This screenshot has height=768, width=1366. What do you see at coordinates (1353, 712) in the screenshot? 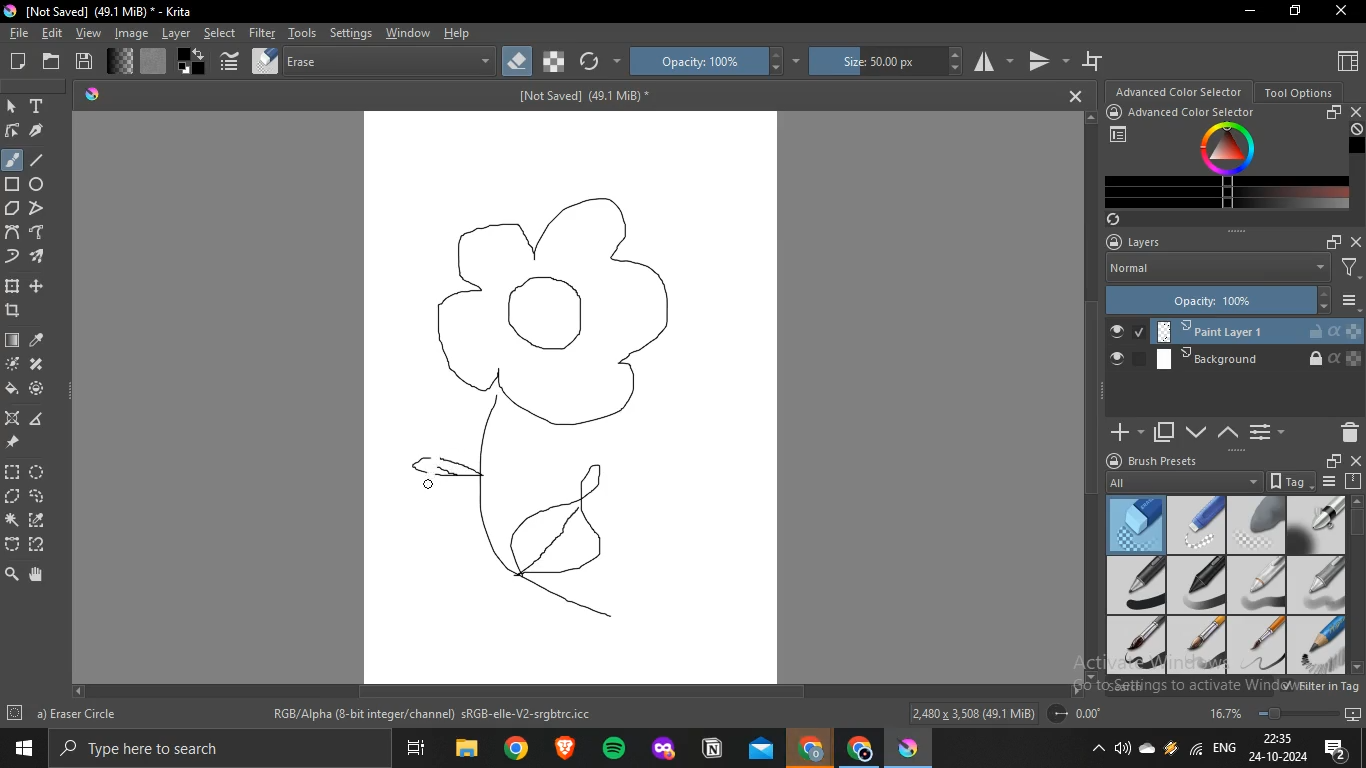
I see `Slideshow` at bounding box center [1353, 712].